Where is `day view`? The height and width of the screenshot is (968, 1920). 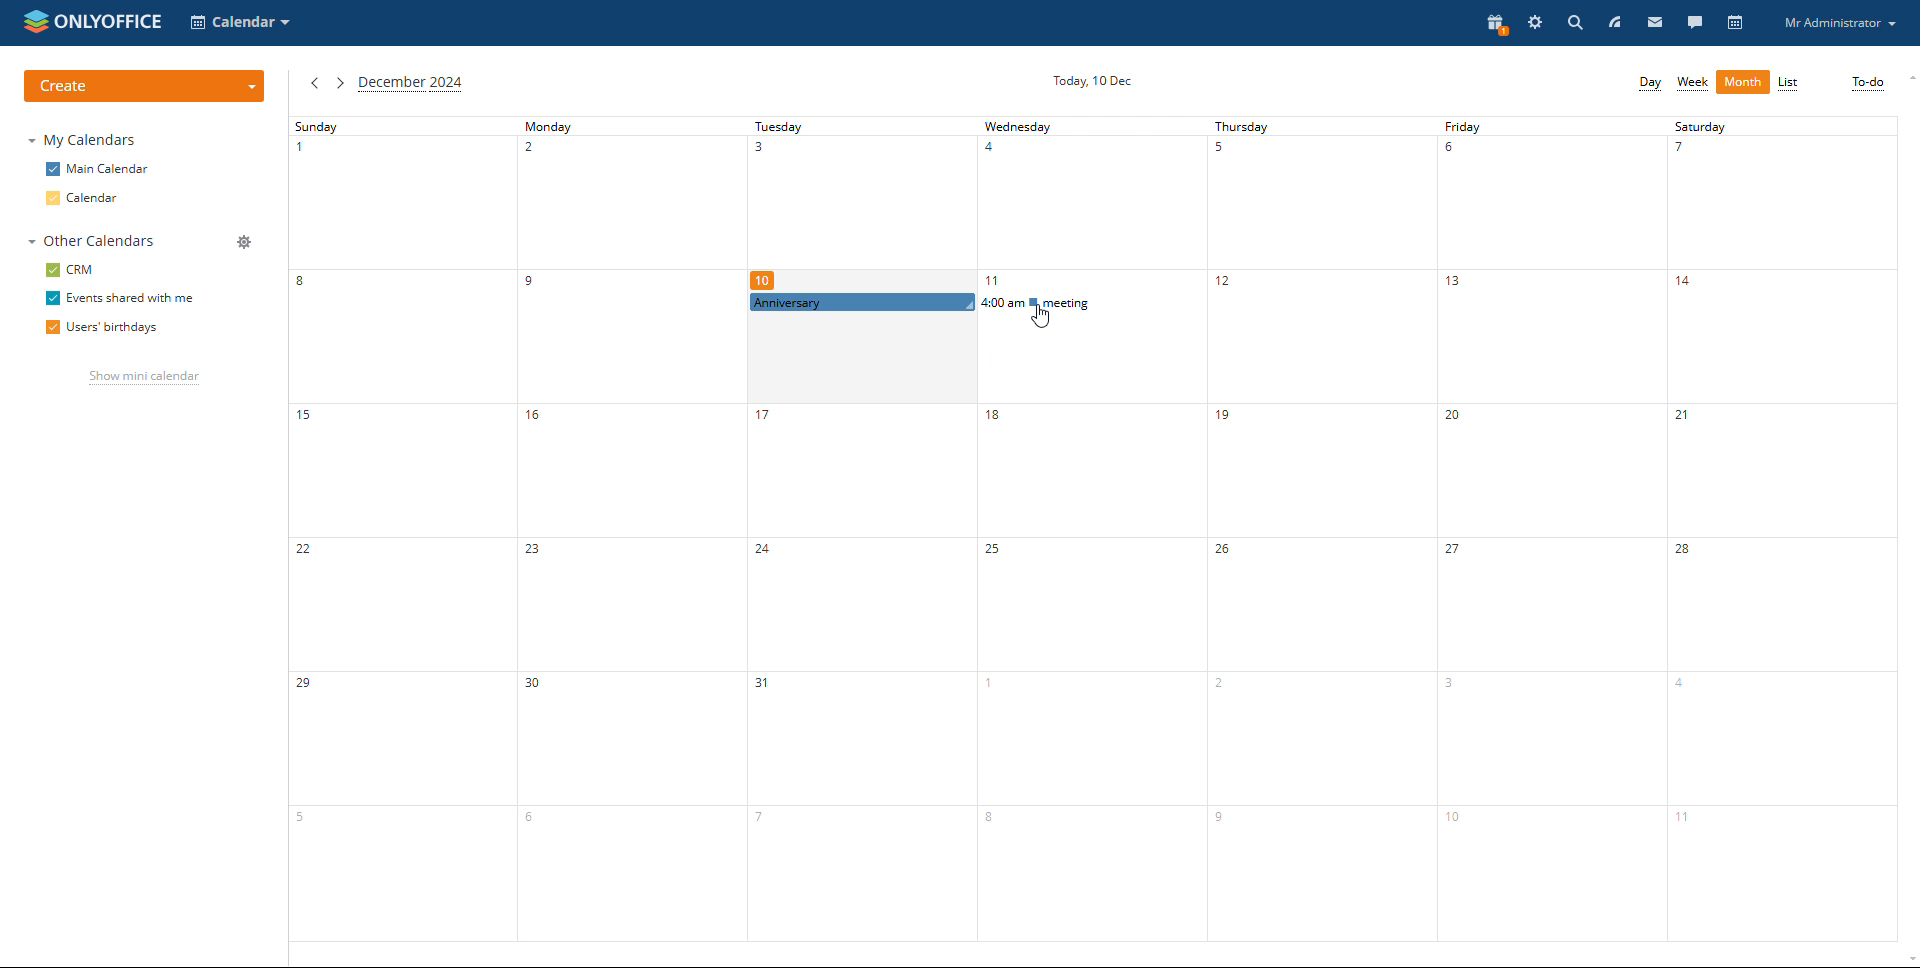
day view is located at coordinates (1650, 83).